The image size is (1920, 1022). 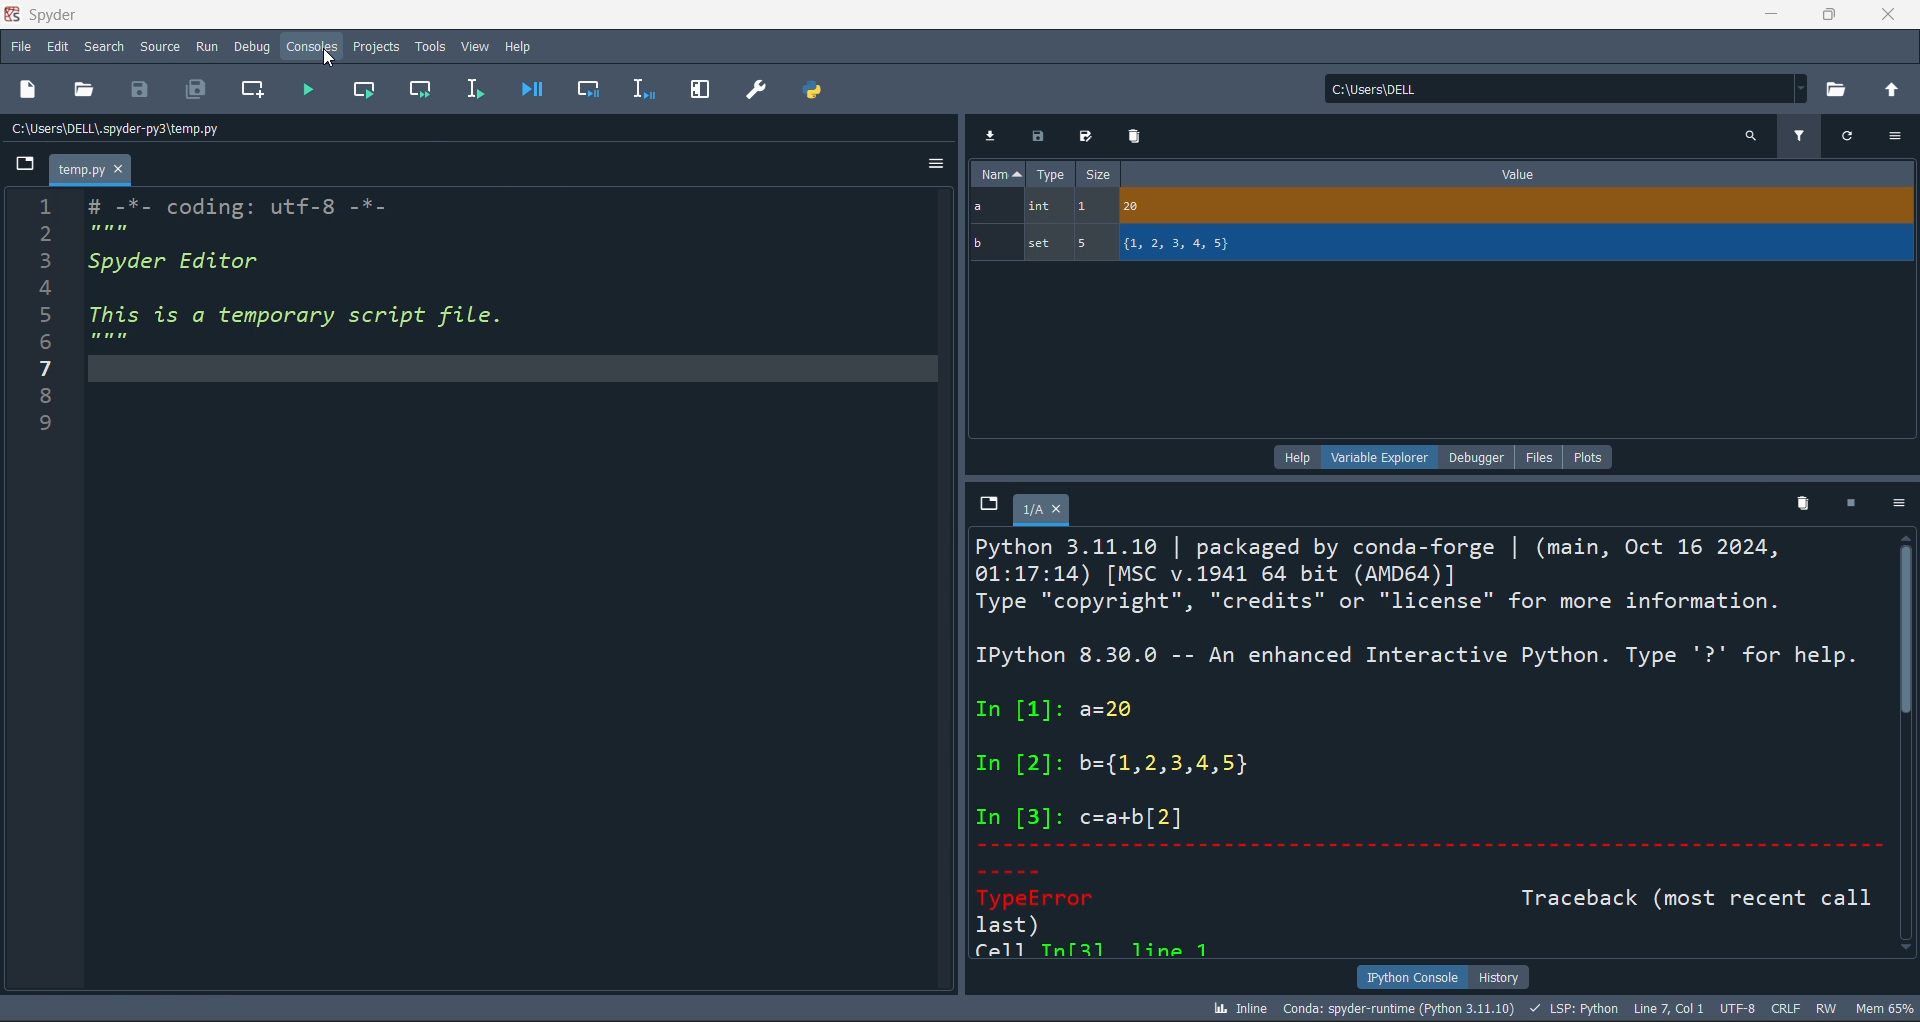 I want to click on Tools, so click(x=428, y=47).